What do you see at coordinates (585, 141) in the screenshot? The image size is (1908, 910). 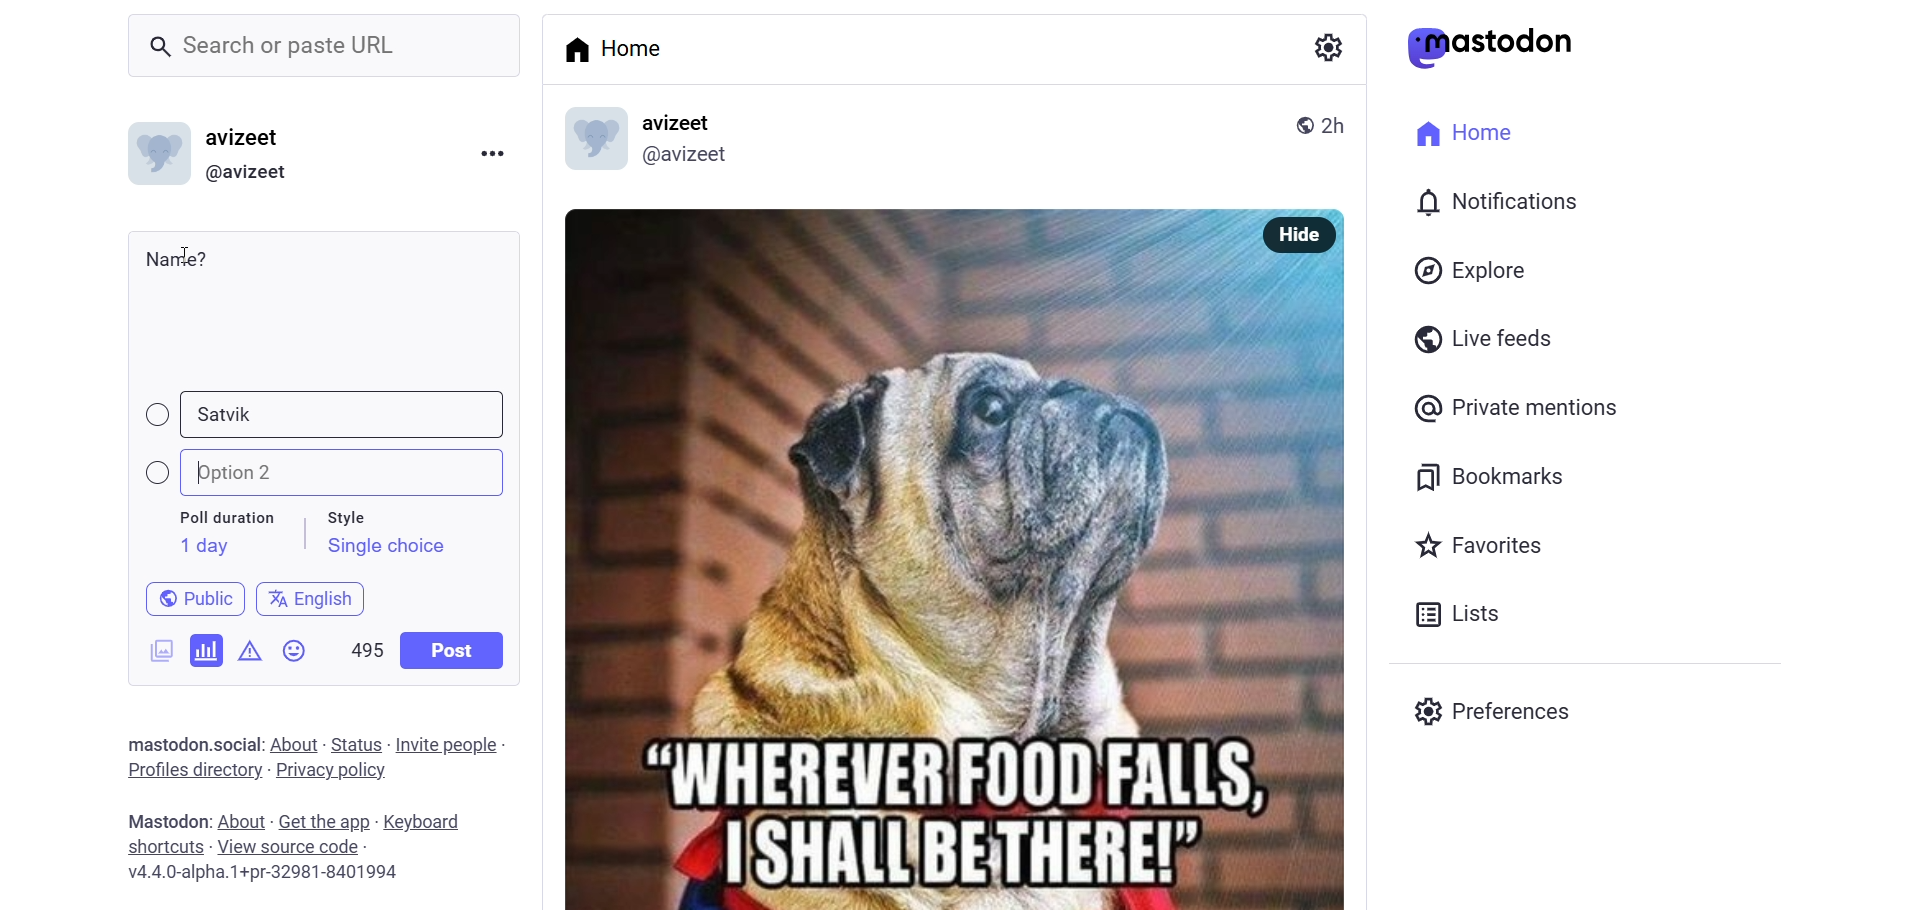 I see `display picture` at bounding box center [585, 141].